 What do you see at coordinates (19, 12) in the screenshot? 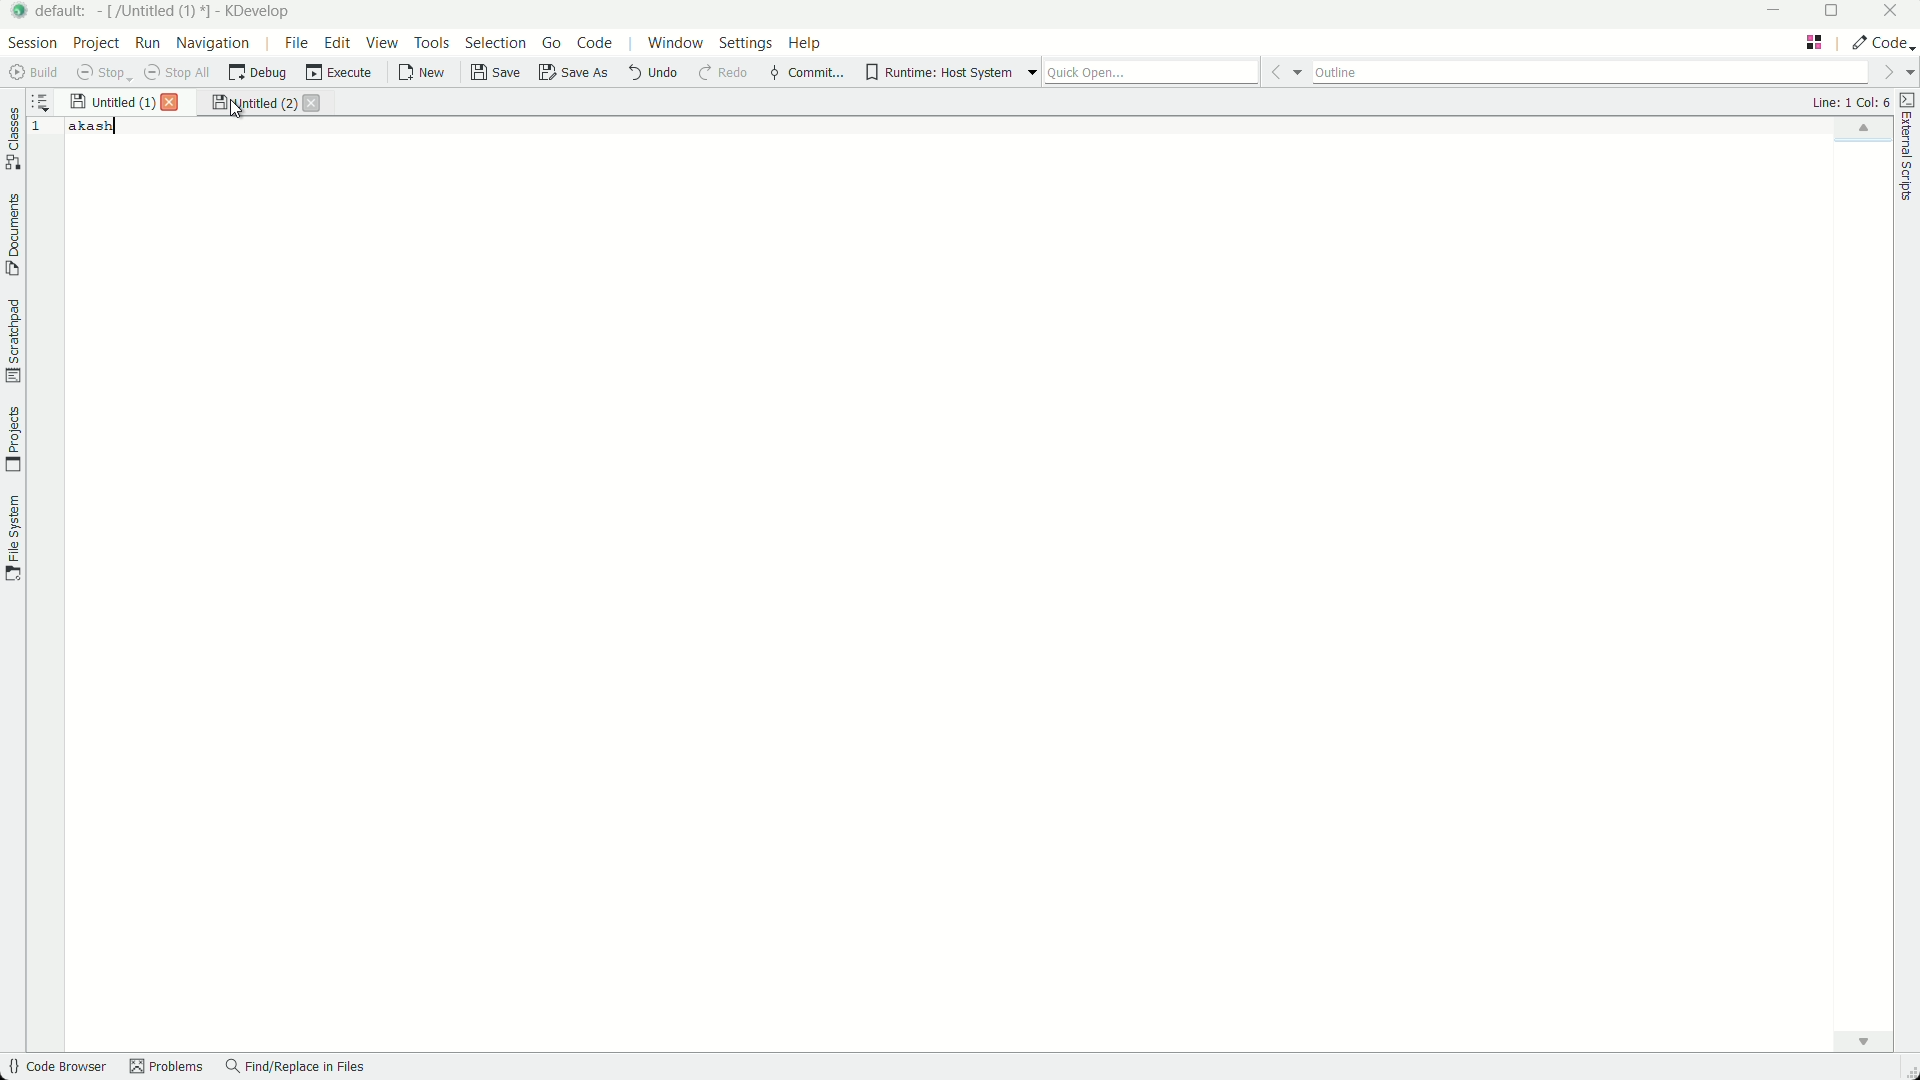
I see `app icon` at bounding box center [19, 12].